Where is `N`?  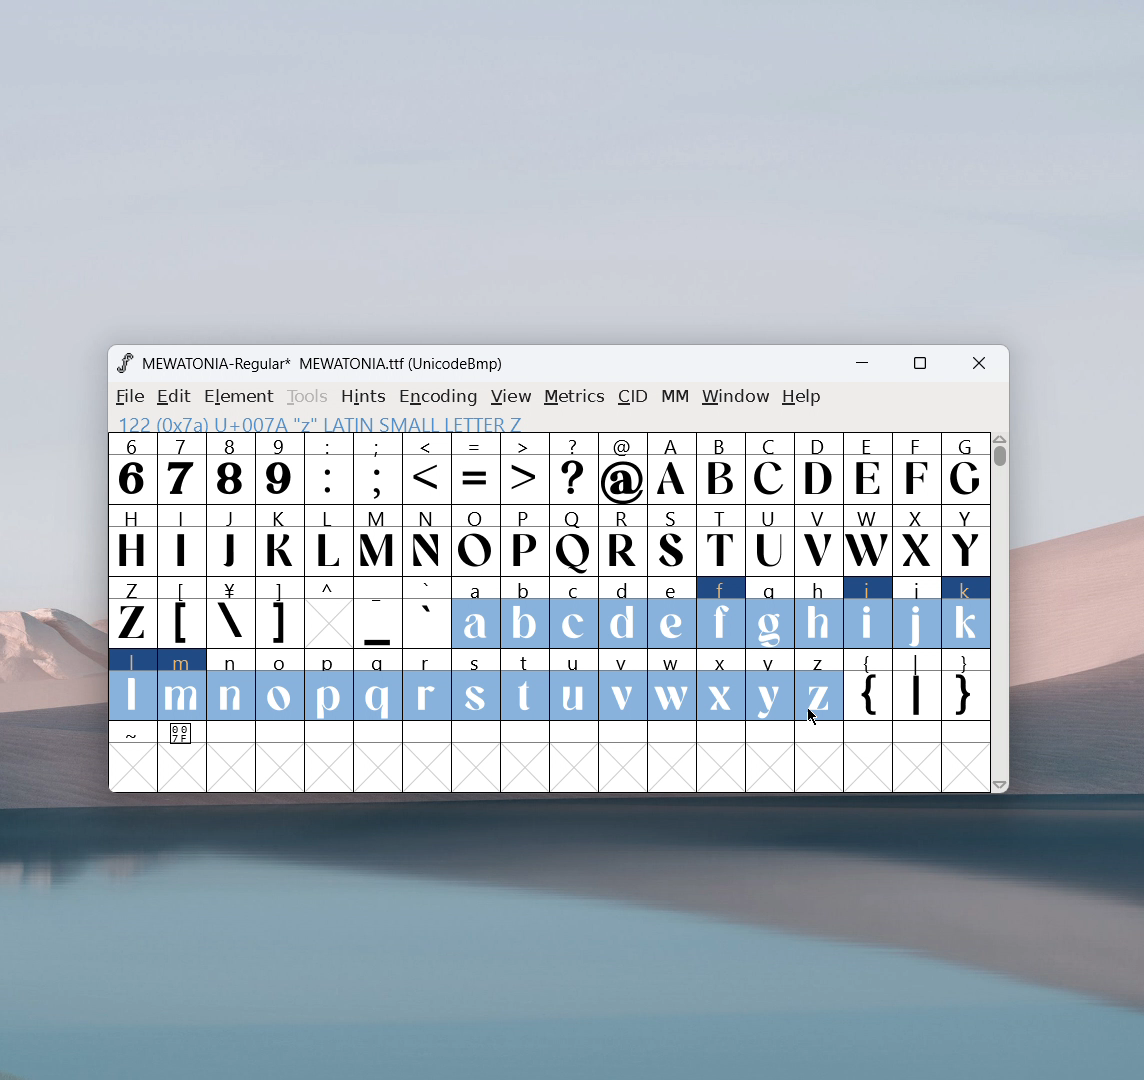
N is located at coordinates (427, 540).